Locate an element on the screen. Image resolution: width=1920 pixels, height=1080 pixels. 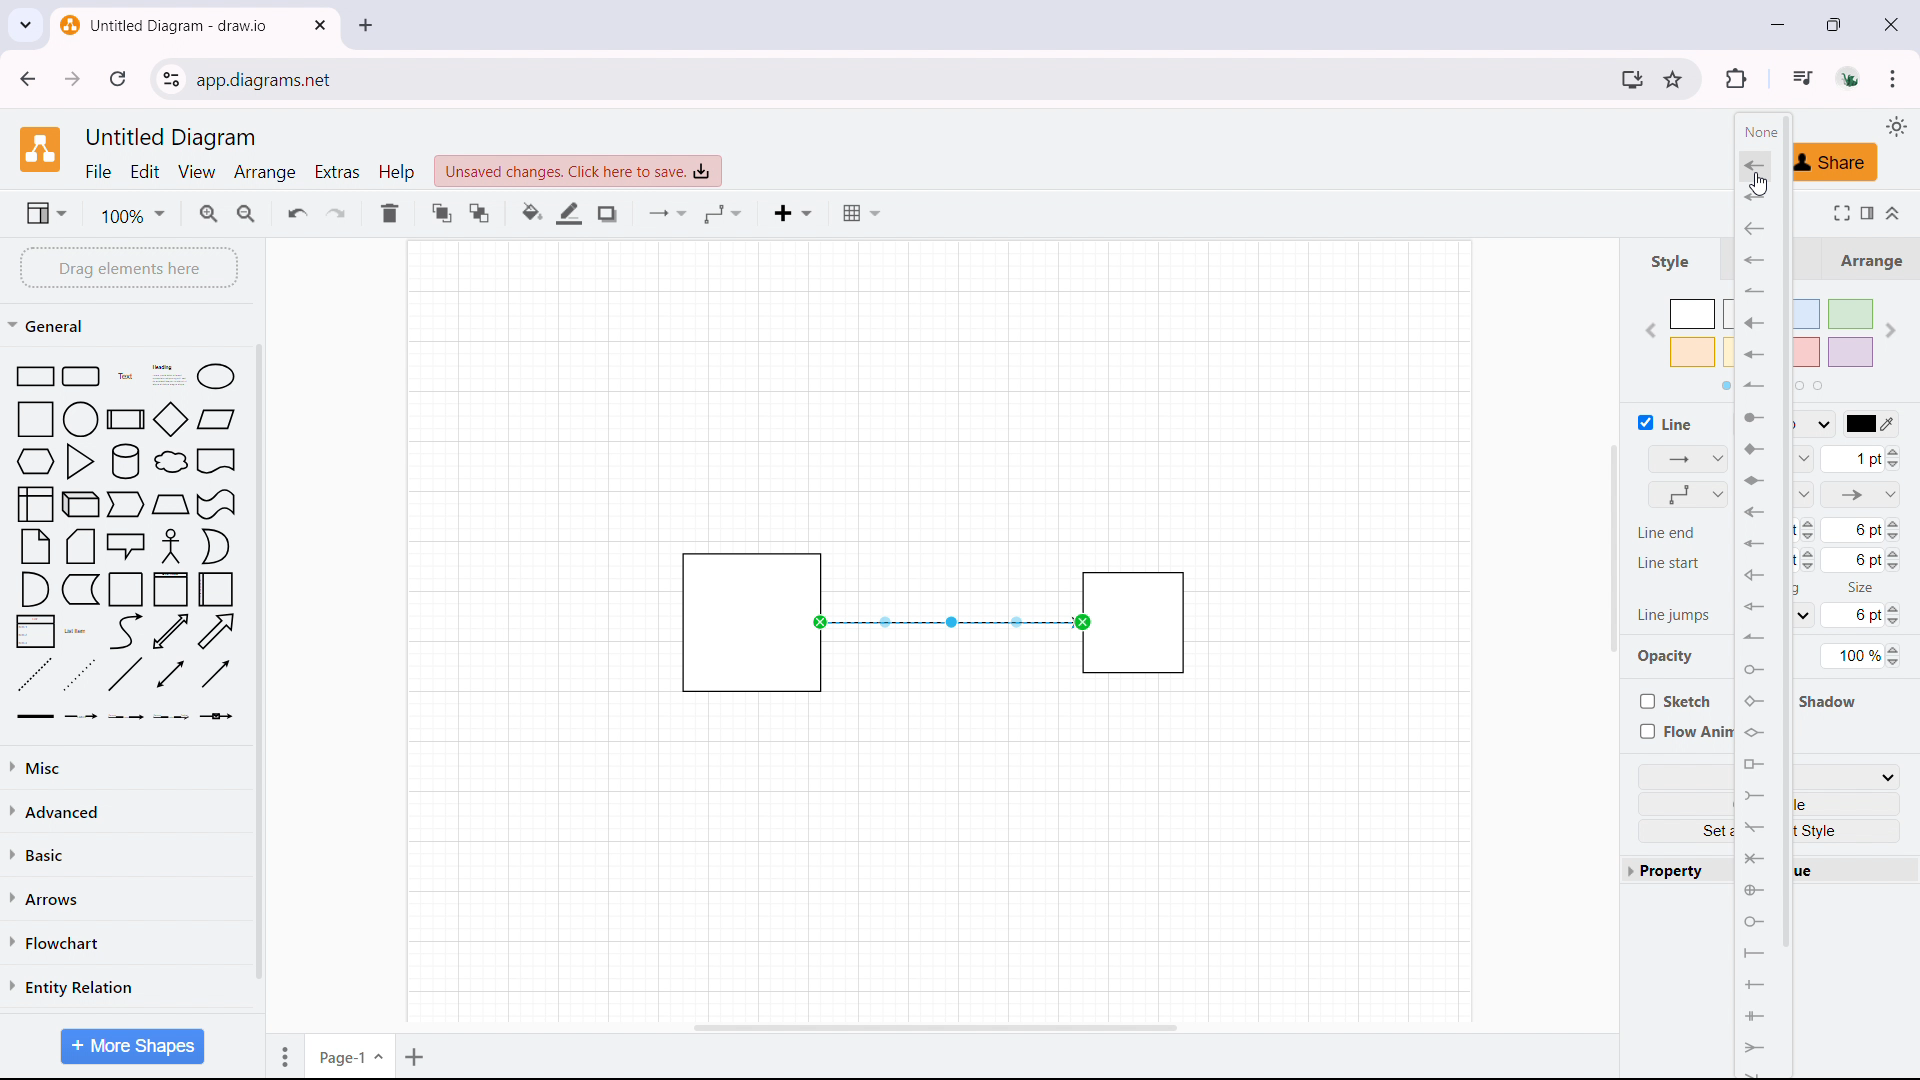
advanced is located at coordinates (127, 810).